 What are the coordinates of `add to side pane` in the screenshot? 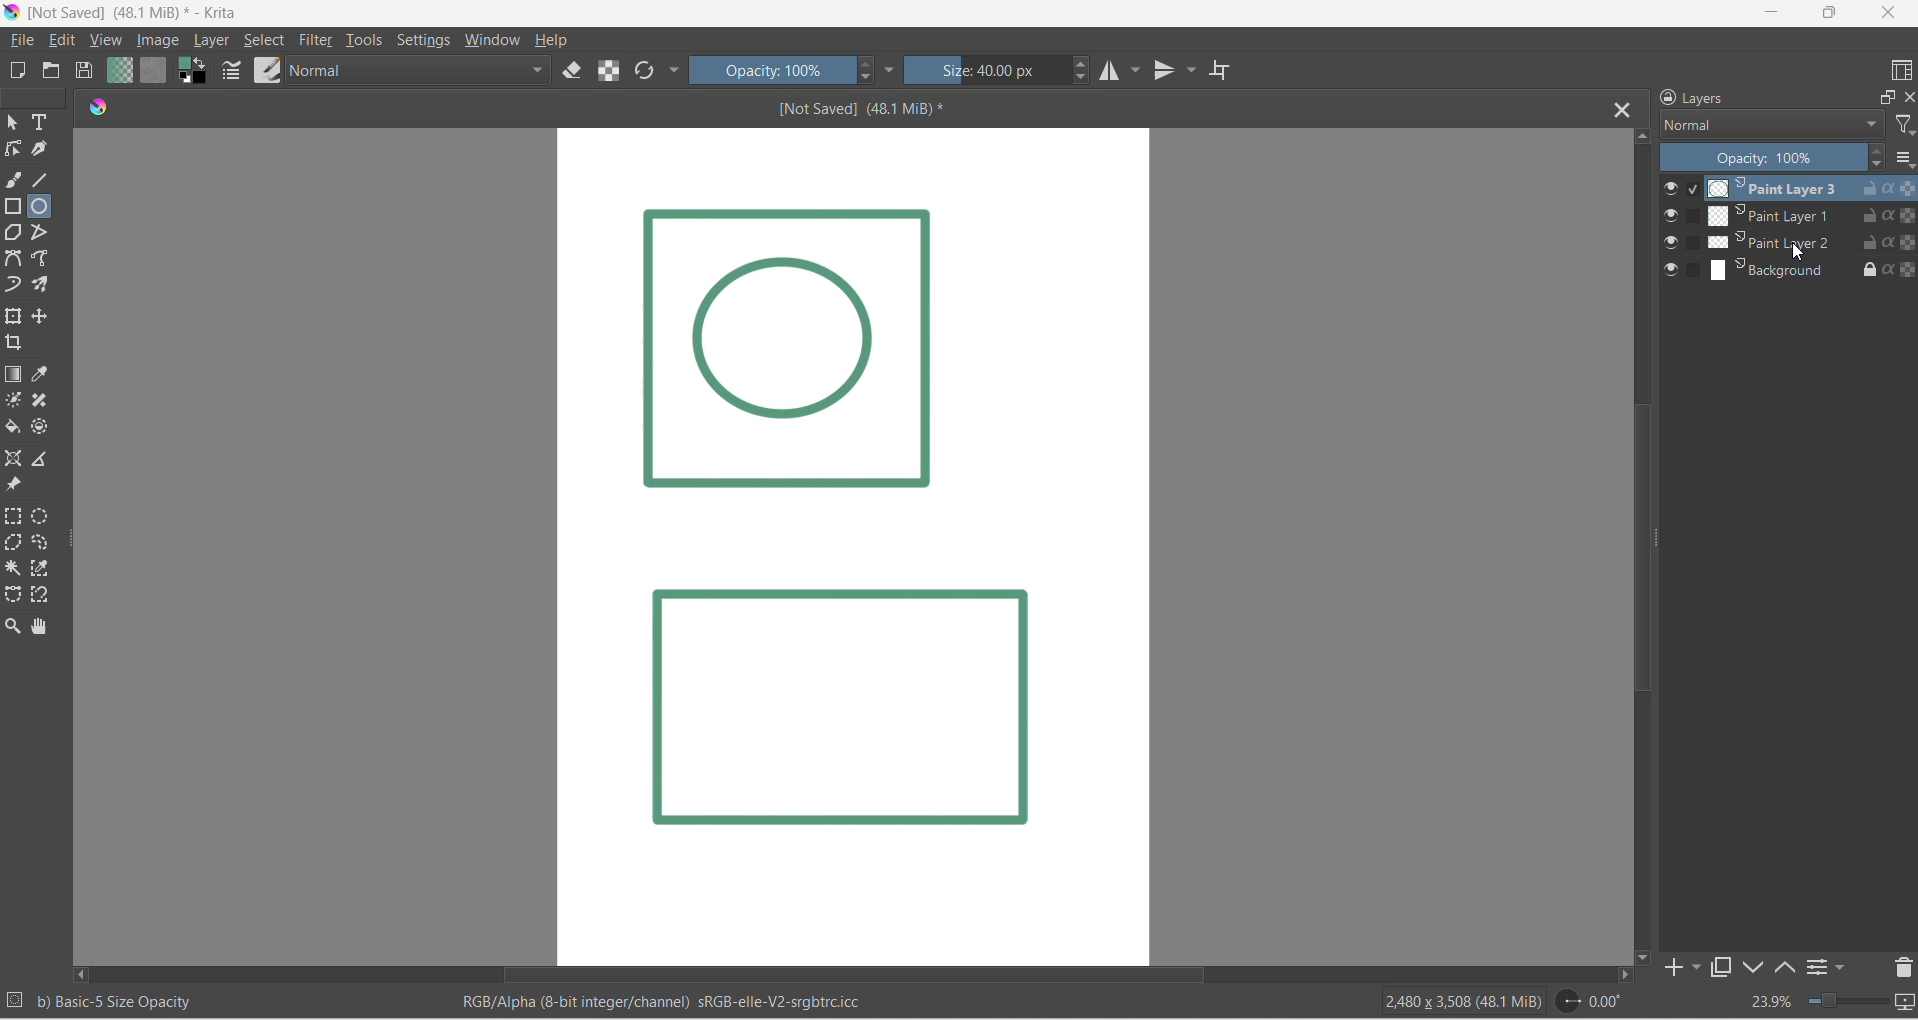 It's located at (1684, 967).